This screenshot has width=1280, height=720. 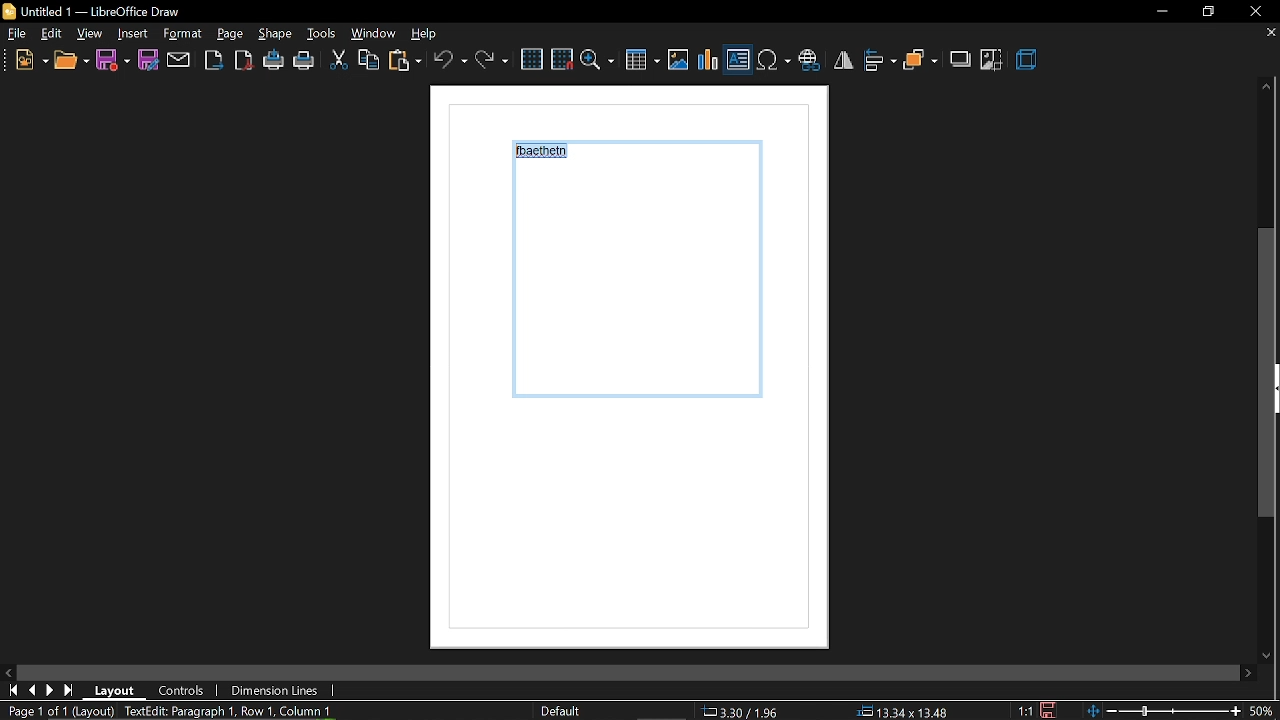 I want to click on print, so click(x=304, y=63).